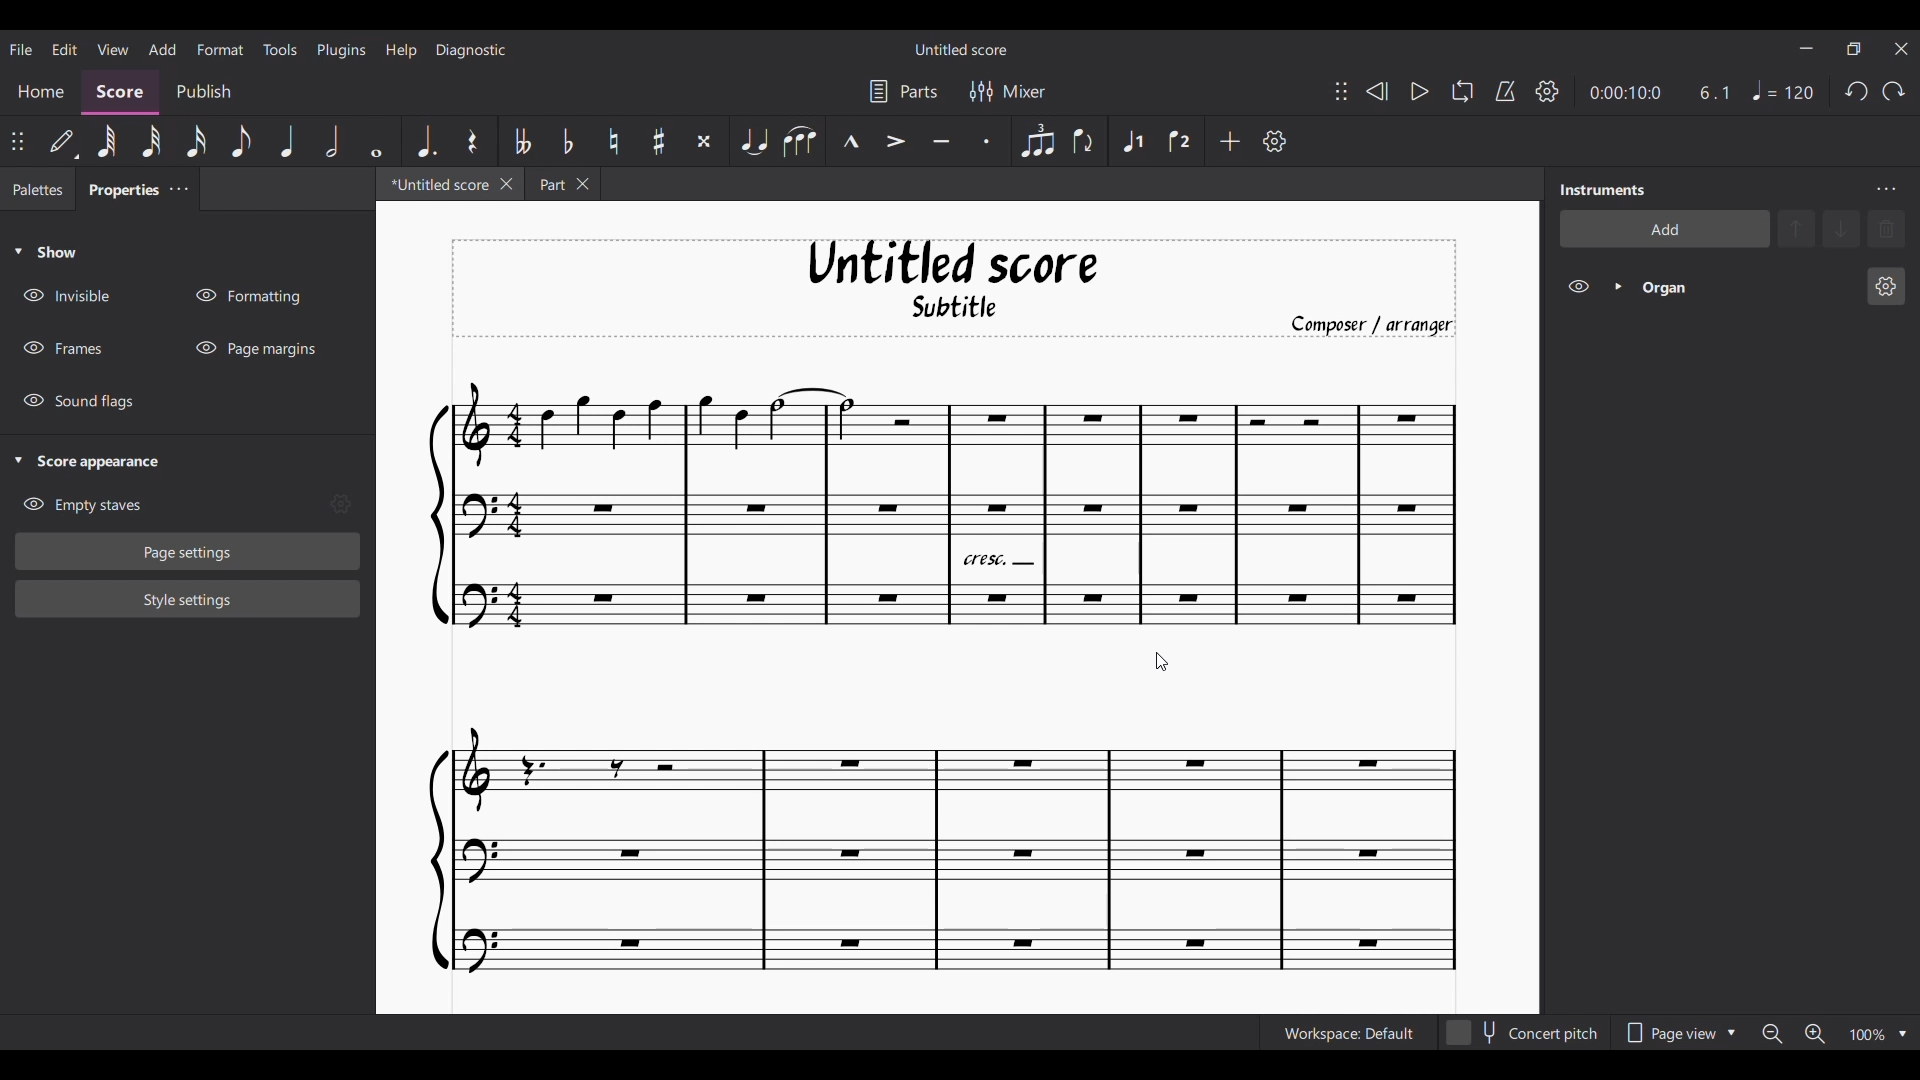 Image resolution: width=1920 pixels, height=1080 pixels. Describe the element at coordinates (400, 50) in the screenshot. I see `Help menu` at that location.